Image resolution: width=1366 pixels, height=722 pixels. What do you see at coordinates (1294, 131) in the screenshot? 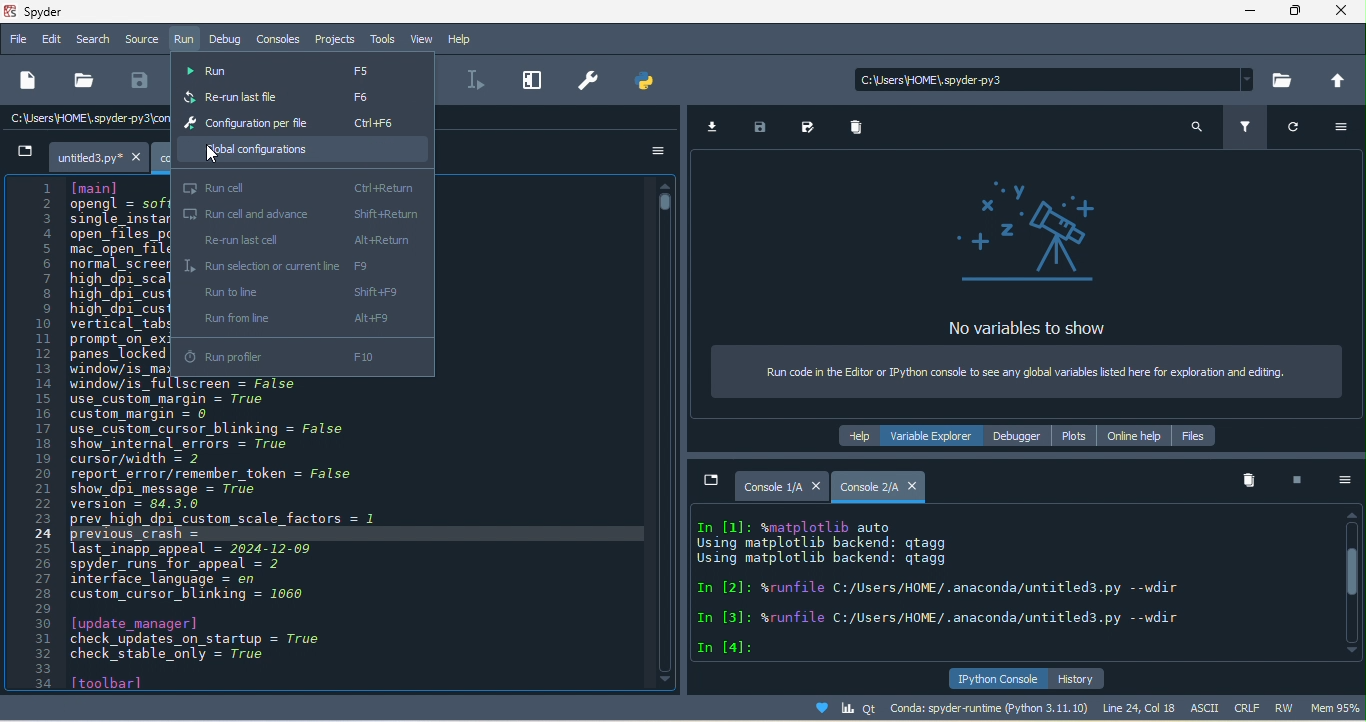
I see `refresh` at bounding box center [1294, 131].